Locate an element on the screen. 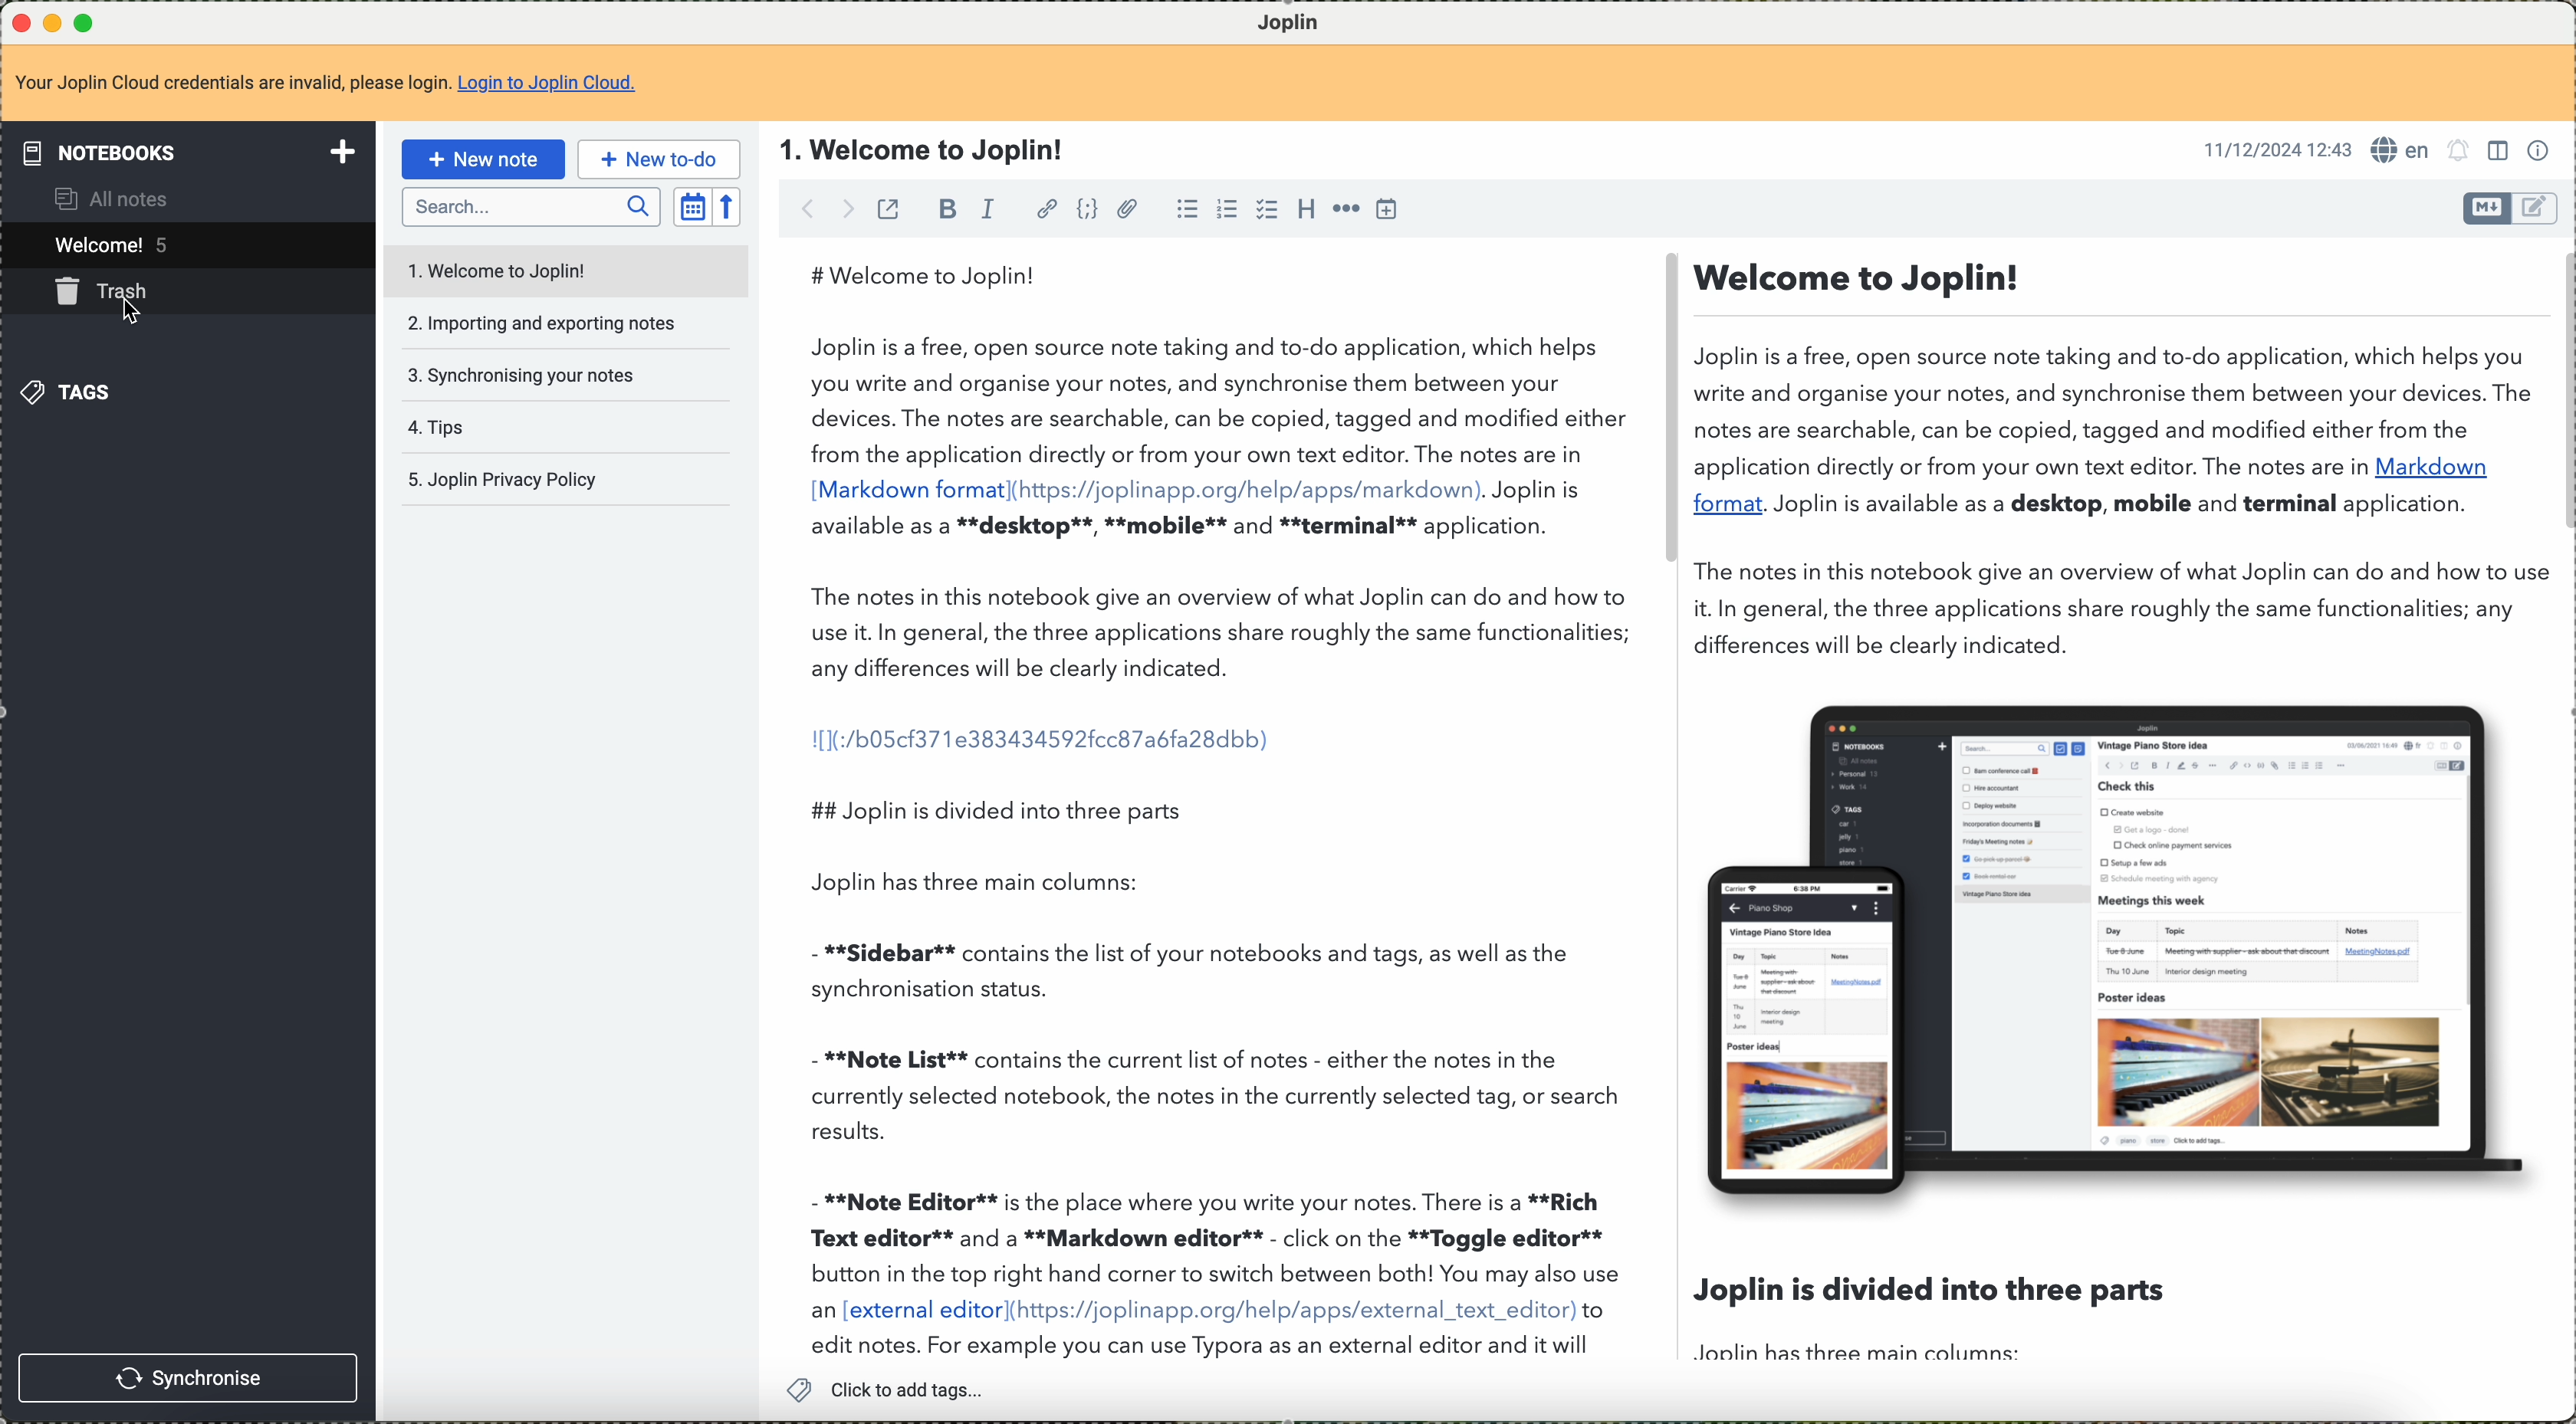 This screenshot has height=1424, width=2576. cursor is located at coordinates (125, 304).